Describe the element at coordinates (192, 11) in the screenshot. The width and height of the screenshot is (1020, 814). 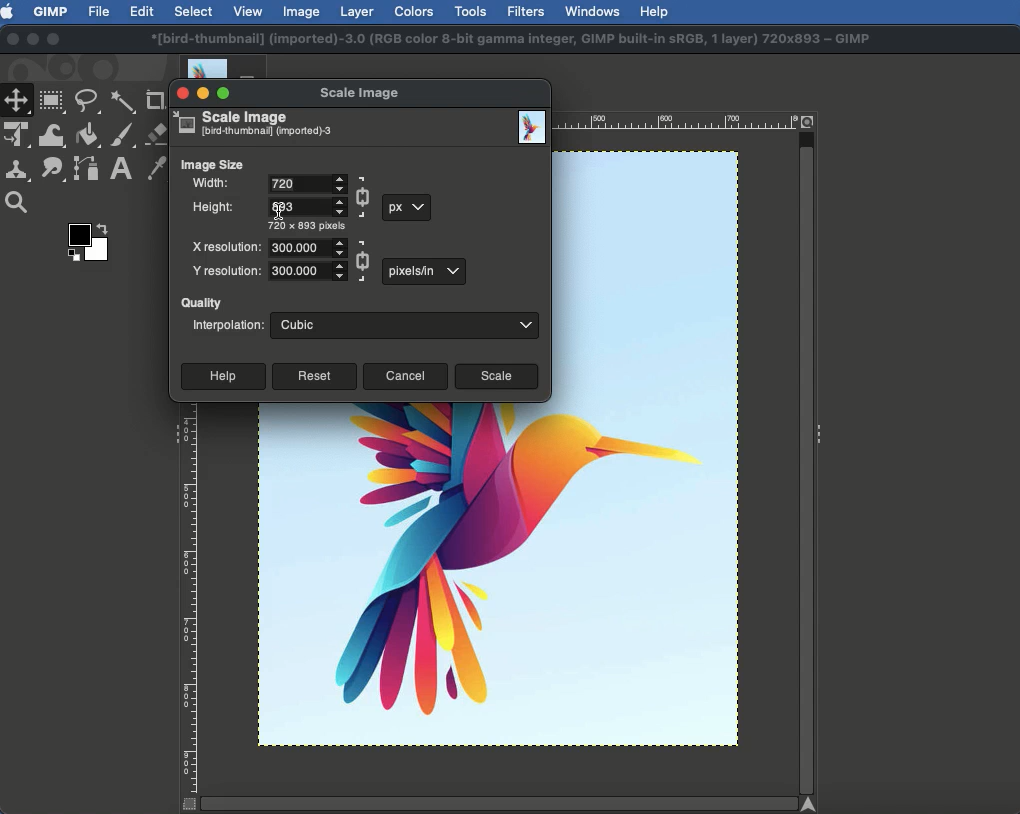
I see `Select` at that location.